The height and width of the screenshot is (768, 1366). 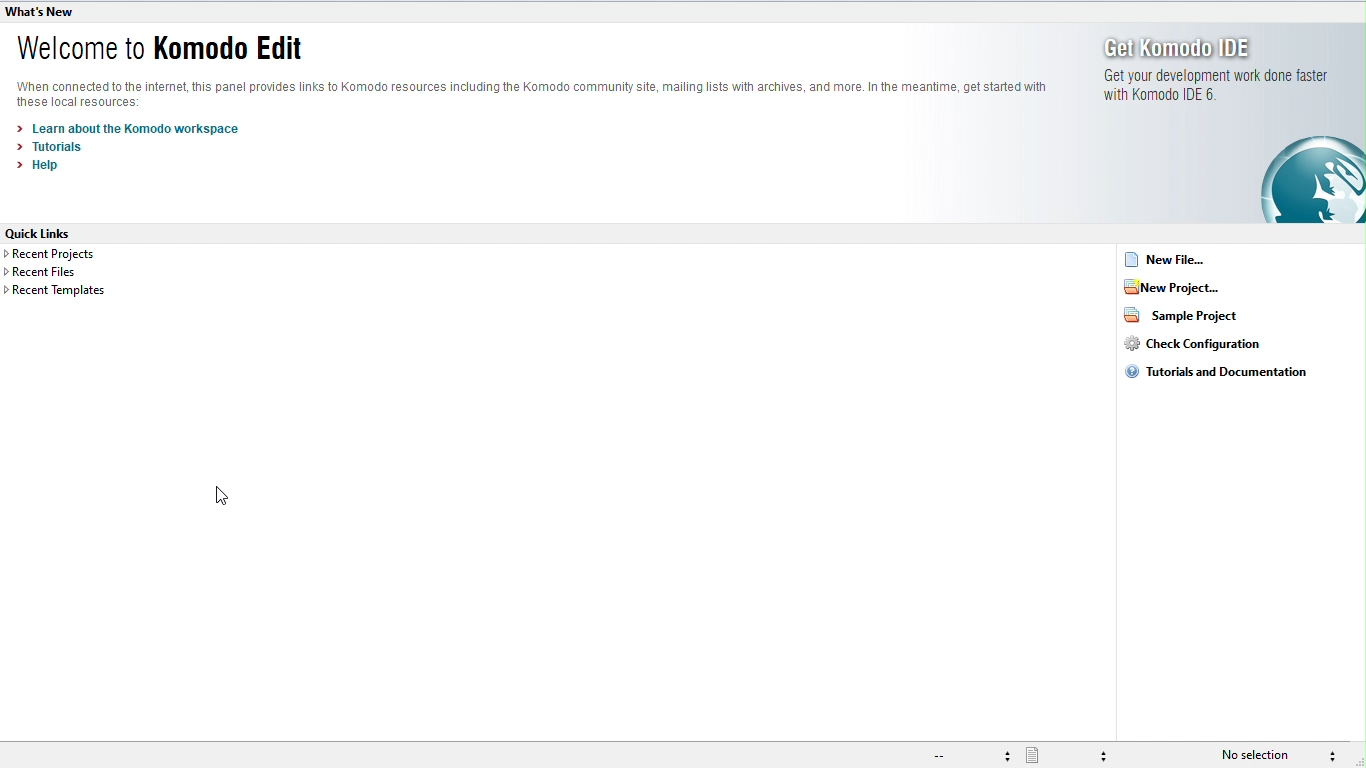 I want to click on get your development work done faster with komodo ide 6, so click(x=1235, y=91).